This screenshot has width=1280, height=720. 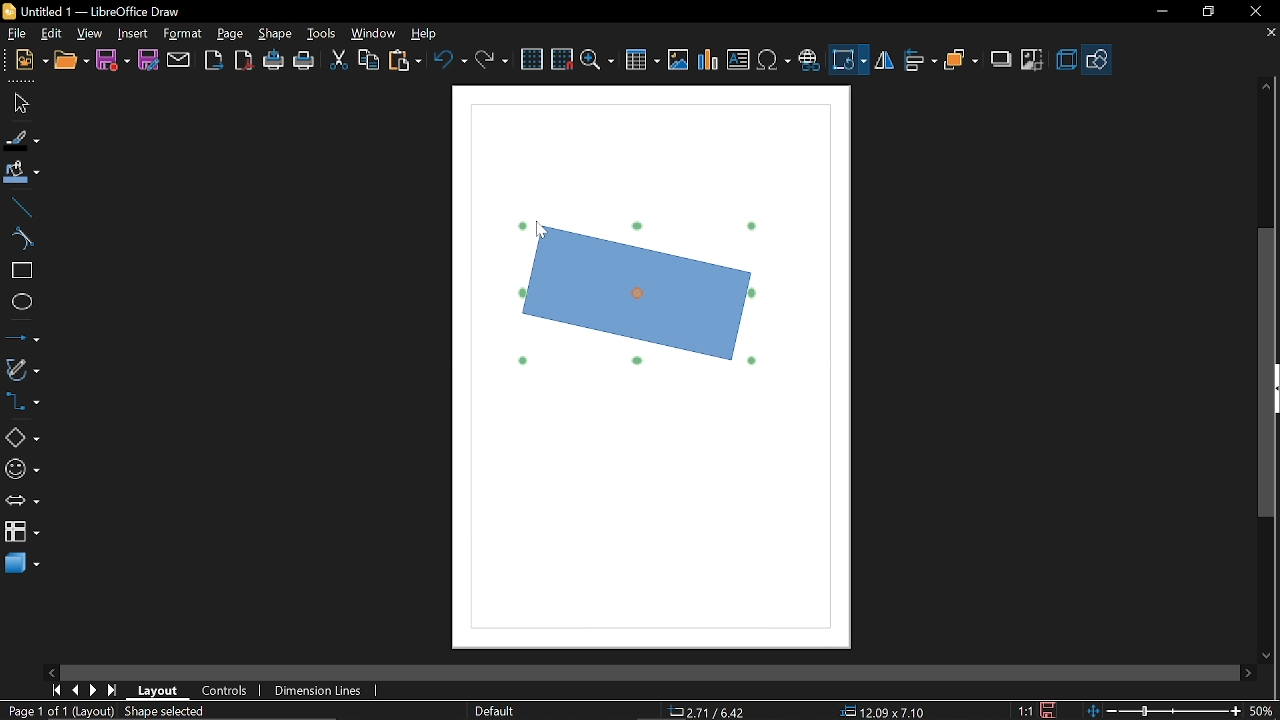 I want to click on Current diagram, so click(x=636, y=292).